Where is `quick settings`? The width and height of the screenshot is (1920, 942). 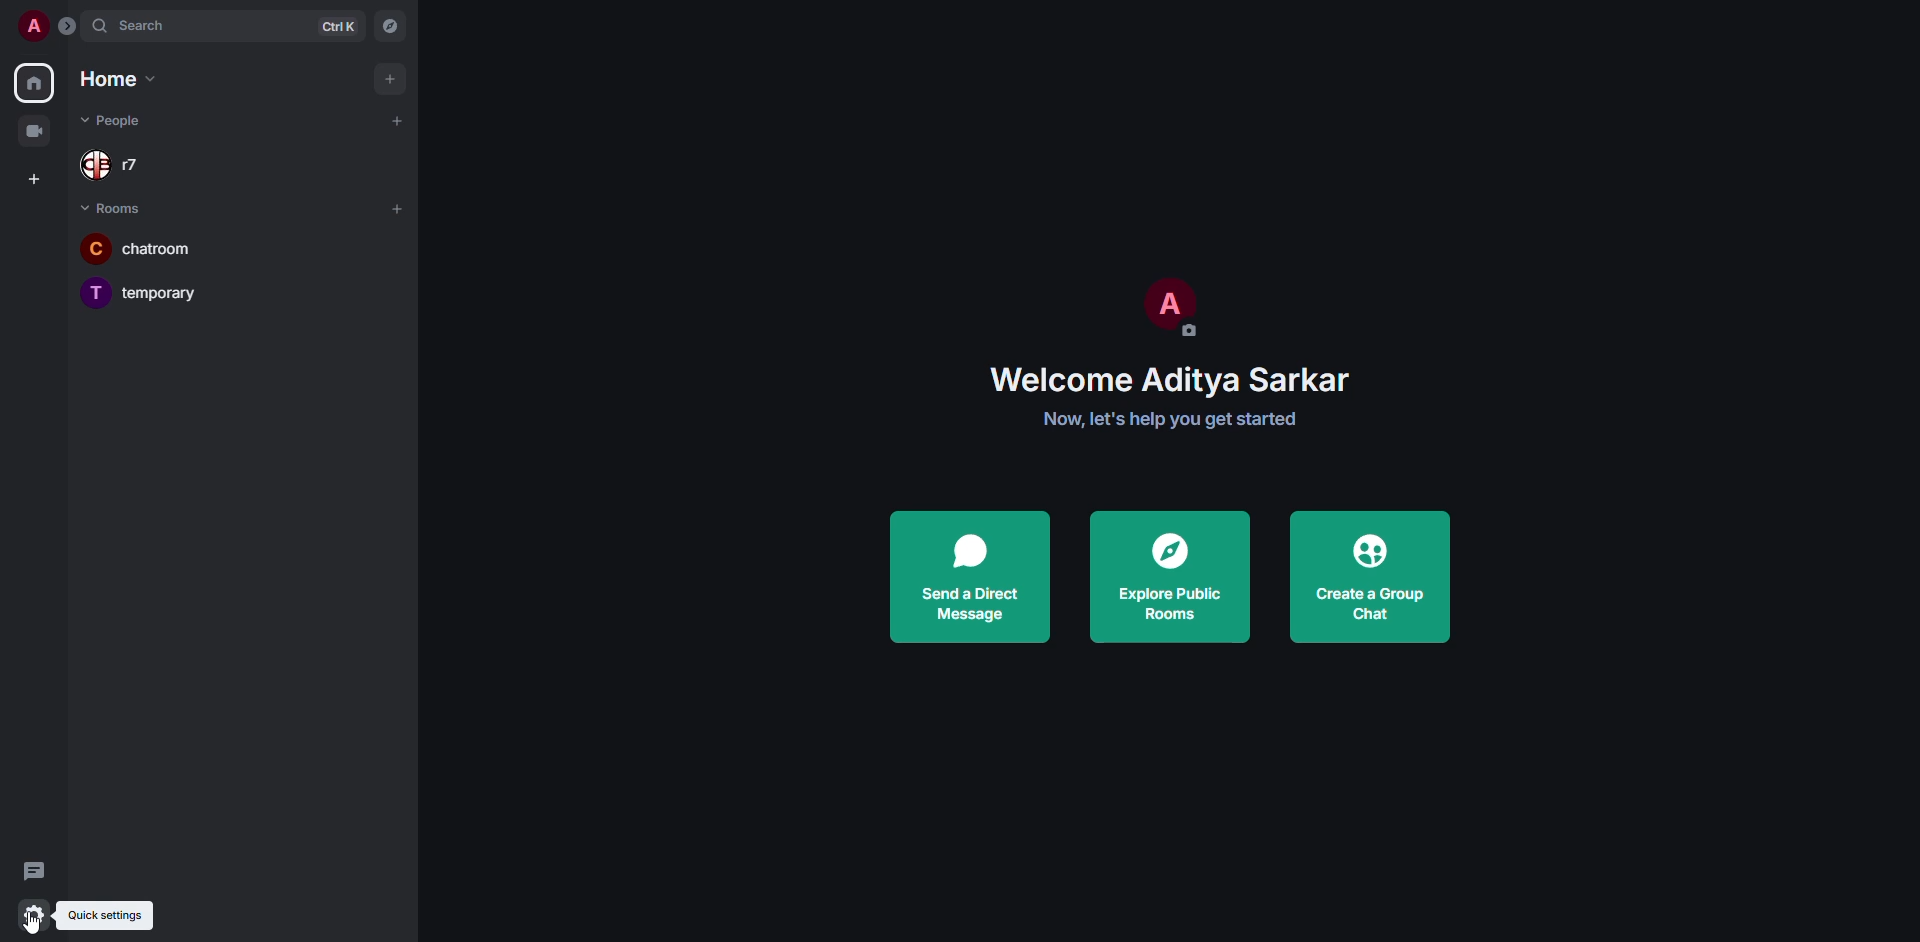 quick settings is located at coordinates (32, 912).